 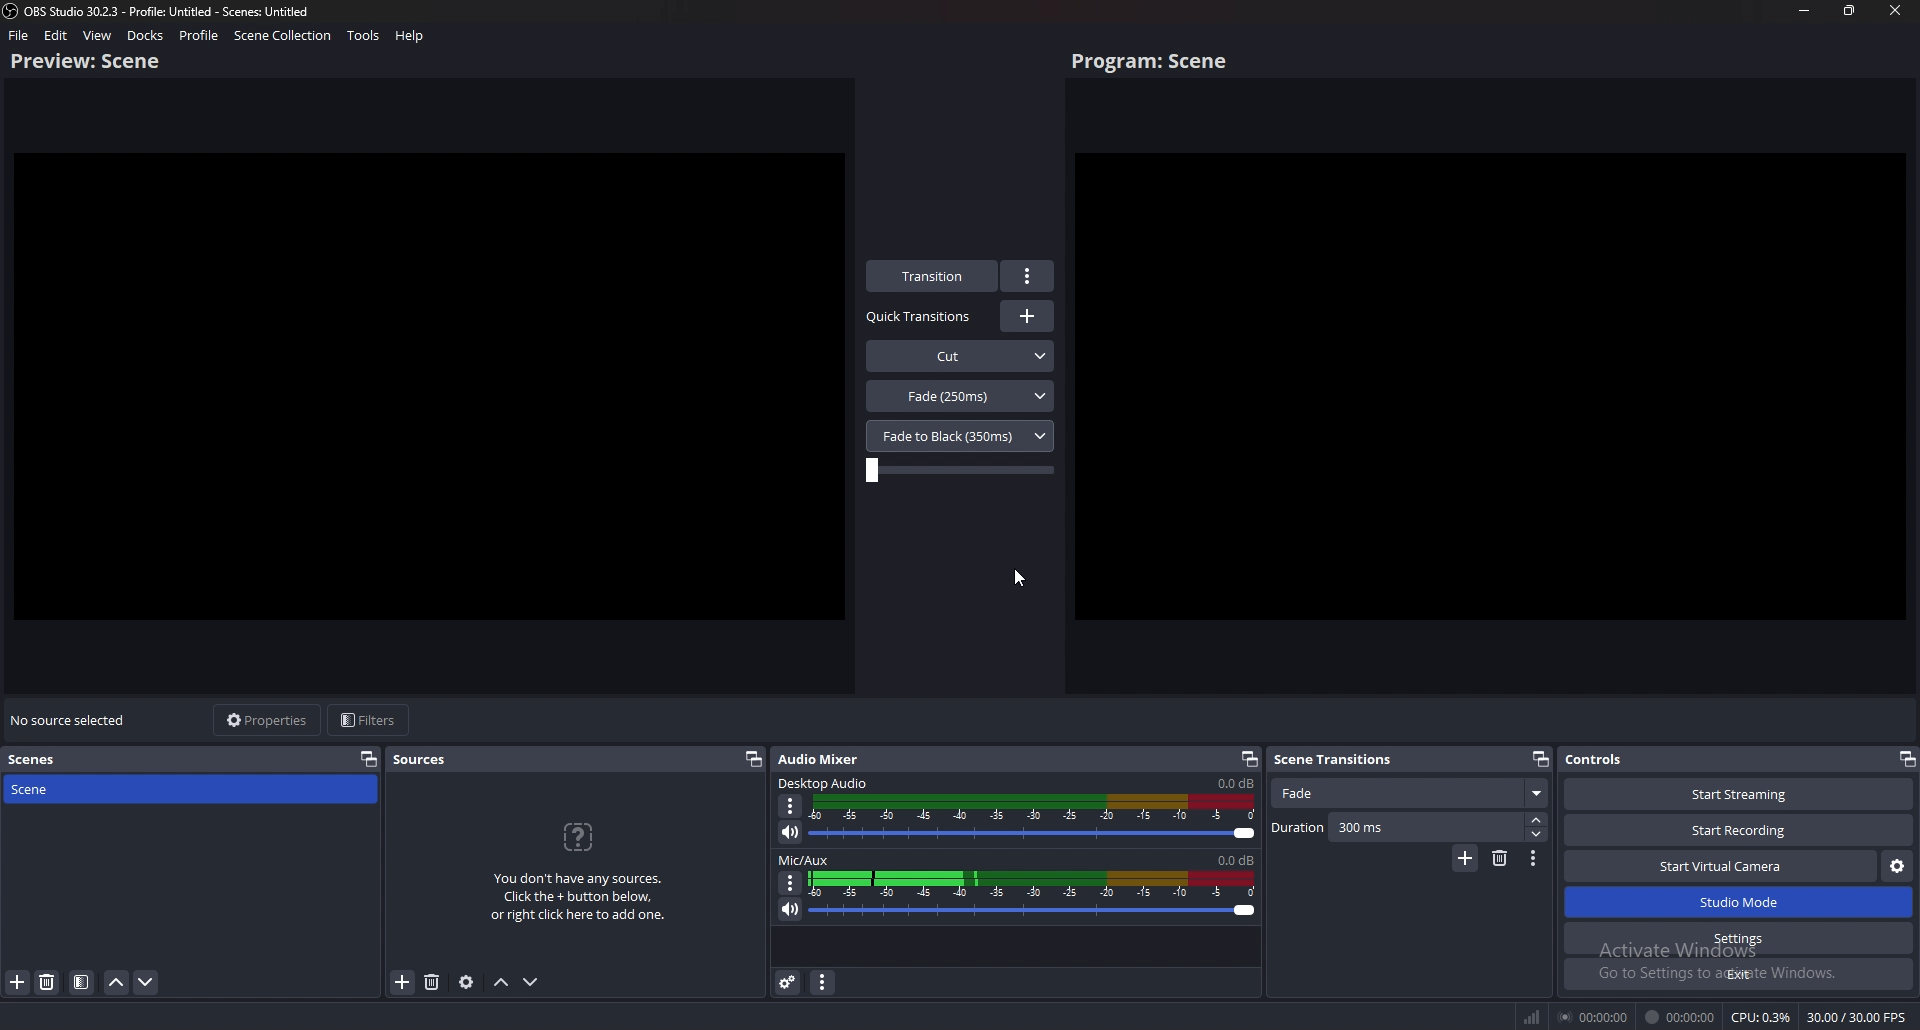 What do you see at coordinates (1022, 577) in the screenshot?
I see `cursor` at bounding box center [1022, 577].